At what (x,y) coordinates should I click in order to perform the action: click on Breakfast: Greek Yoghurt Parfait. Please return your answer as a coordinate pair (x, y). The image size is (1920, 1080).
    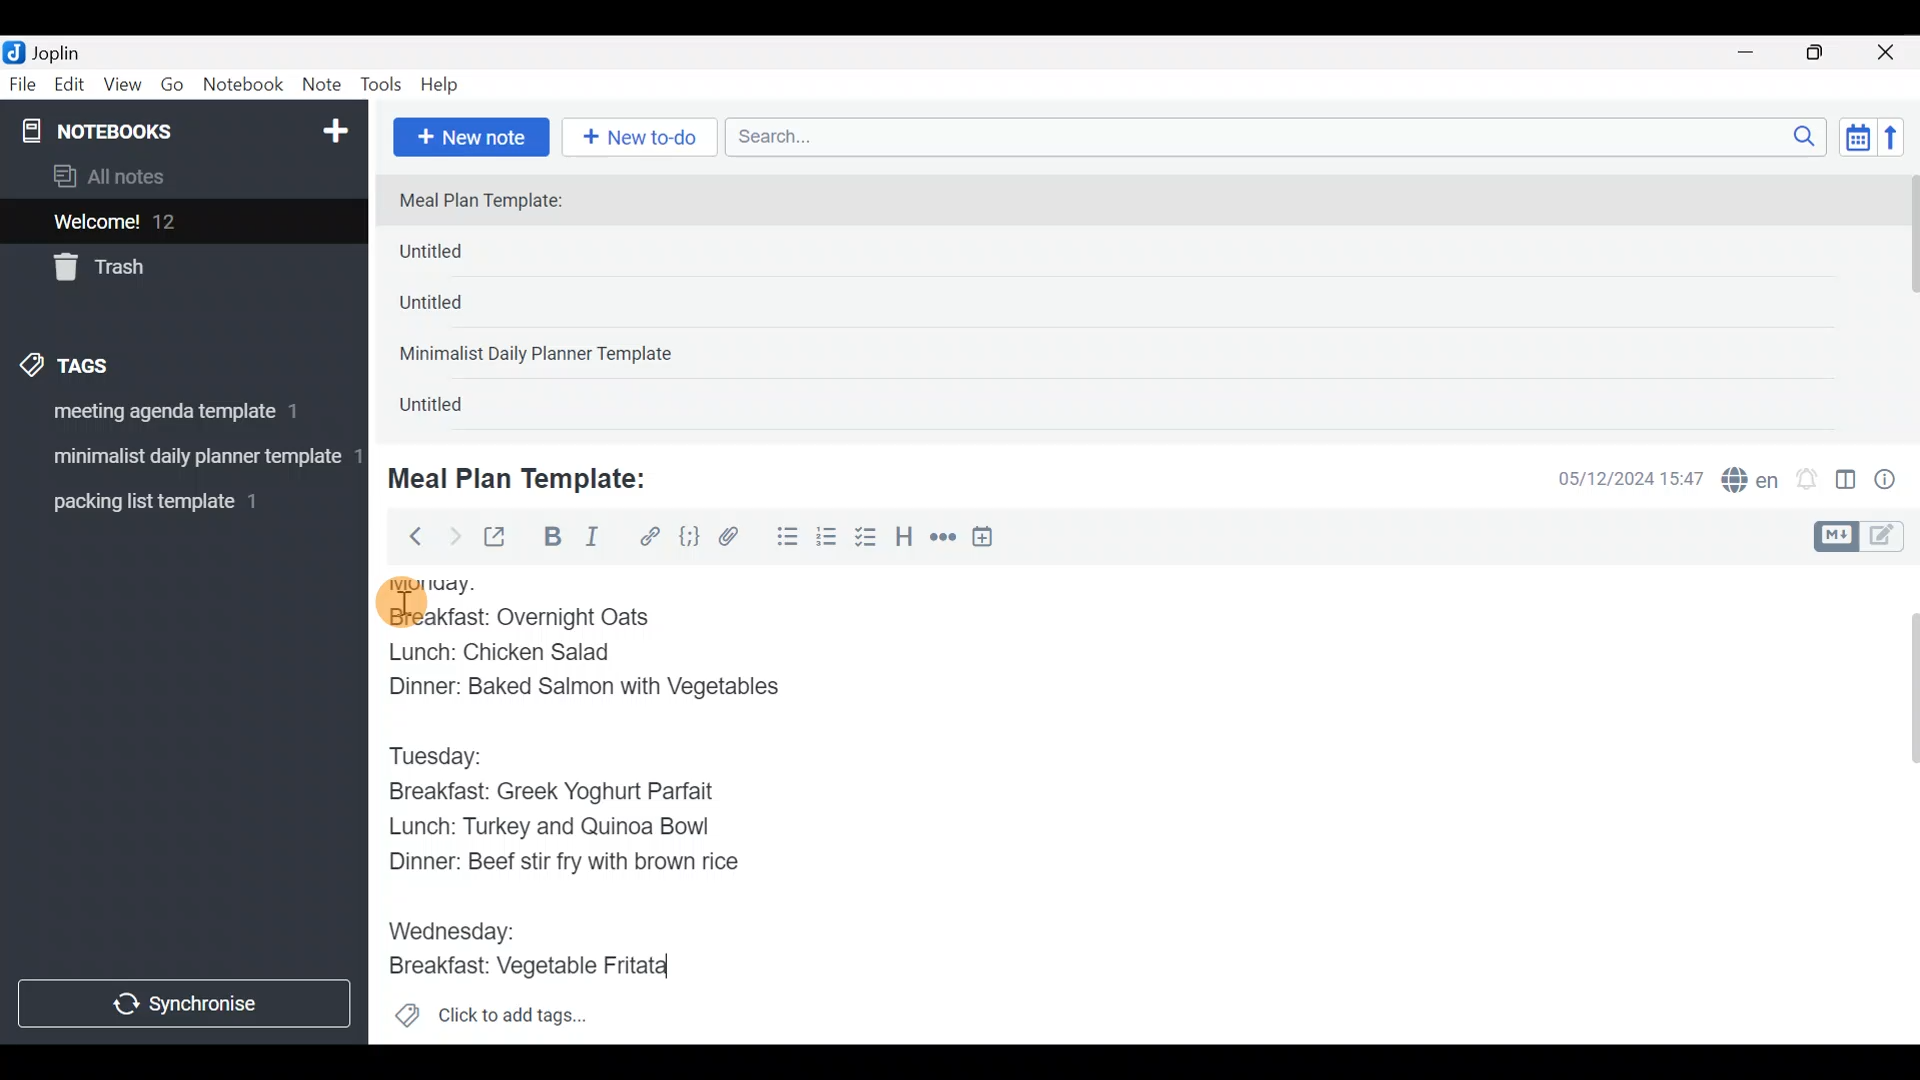
    Looking at the image, I should click on (572, 792).